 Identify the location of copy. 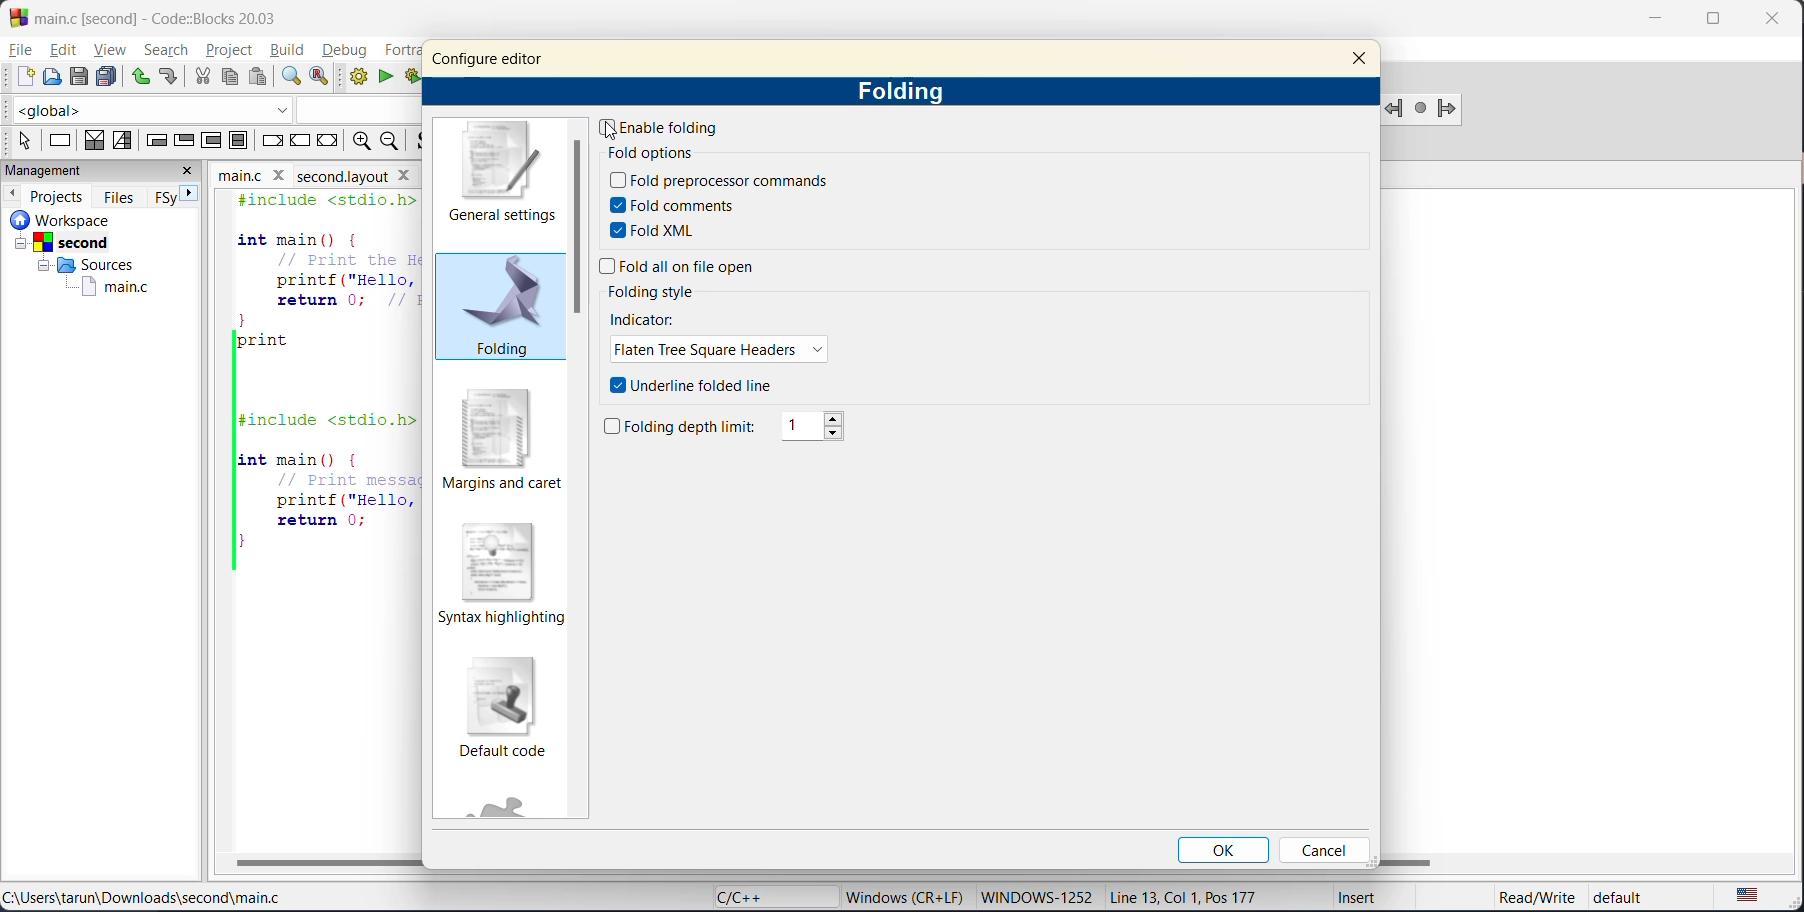
(231, 78).